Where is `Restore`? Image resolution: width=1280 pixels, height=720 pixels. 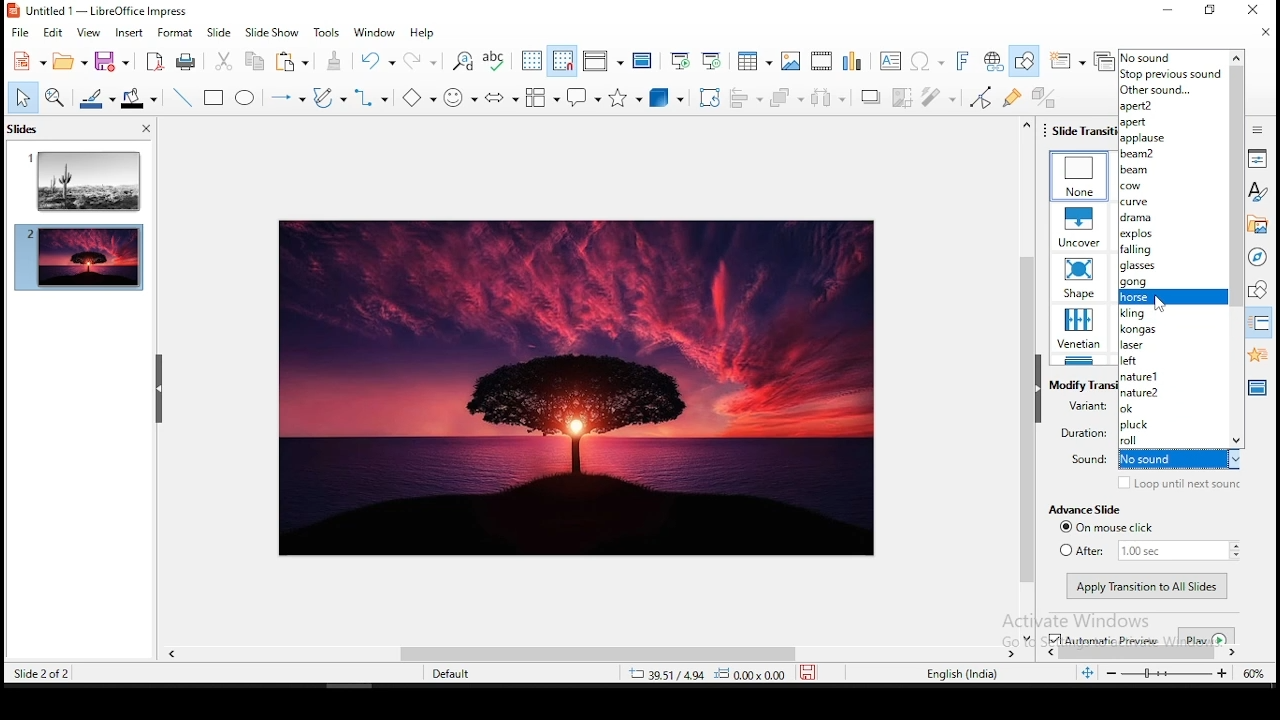
Restore is located at coordinates (1207, 10).